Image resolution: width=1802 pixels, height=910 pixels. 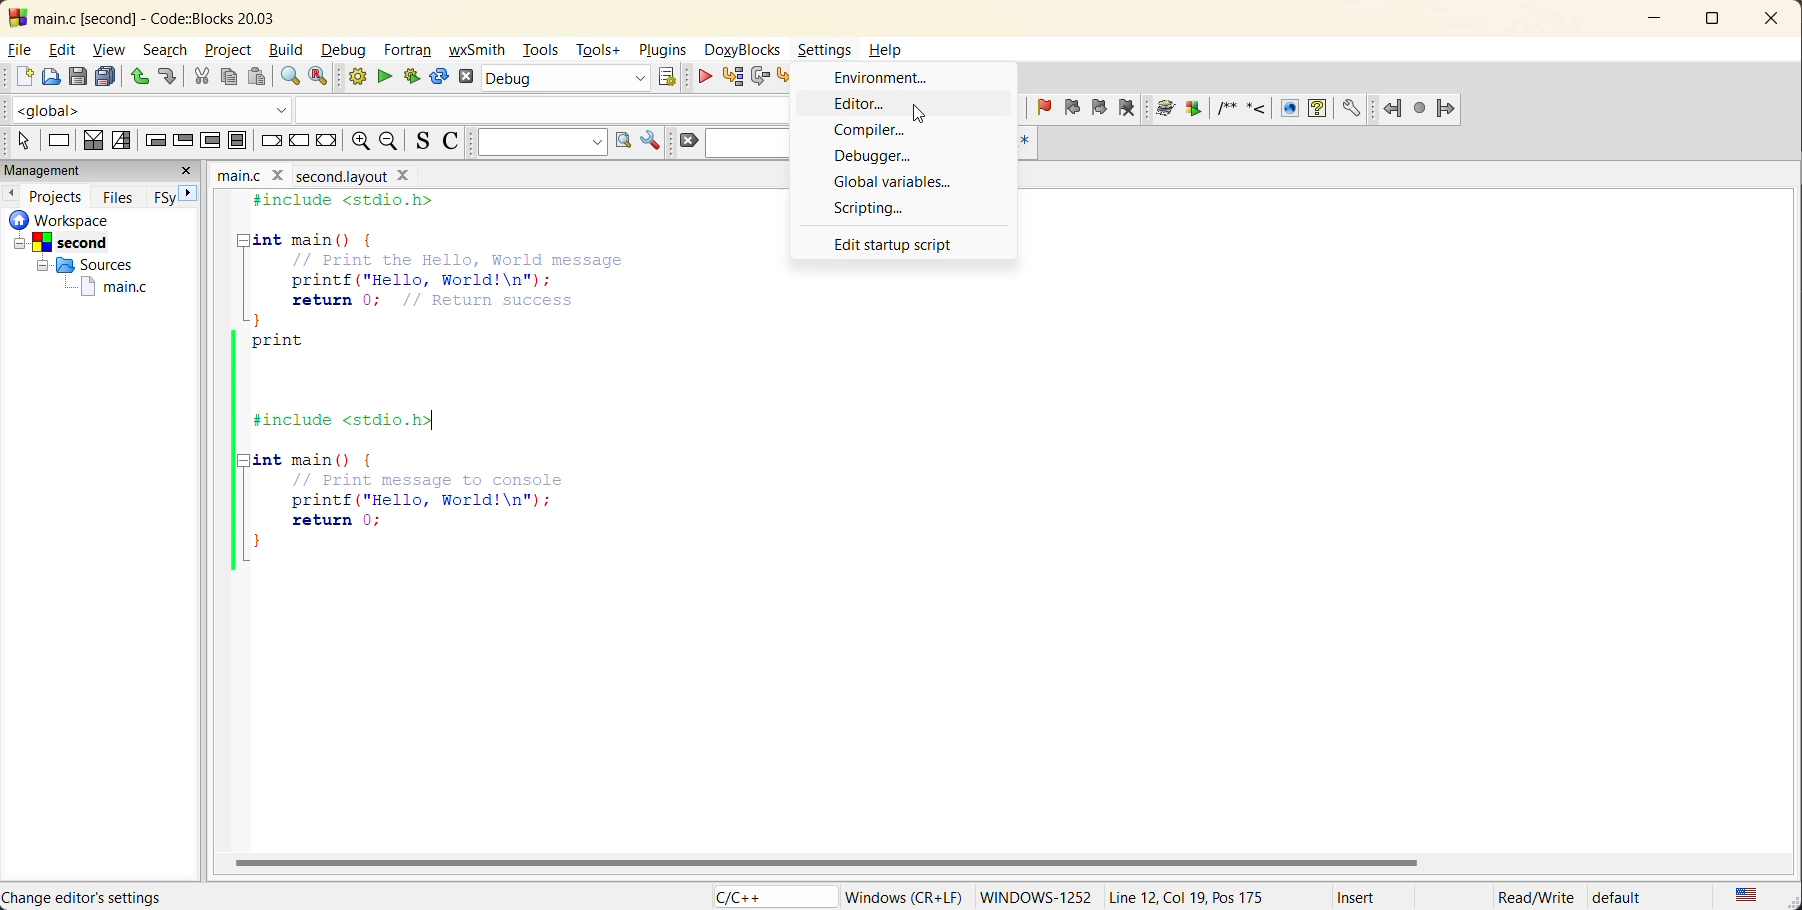 I want to click on cut, so click(x=201, y=75).